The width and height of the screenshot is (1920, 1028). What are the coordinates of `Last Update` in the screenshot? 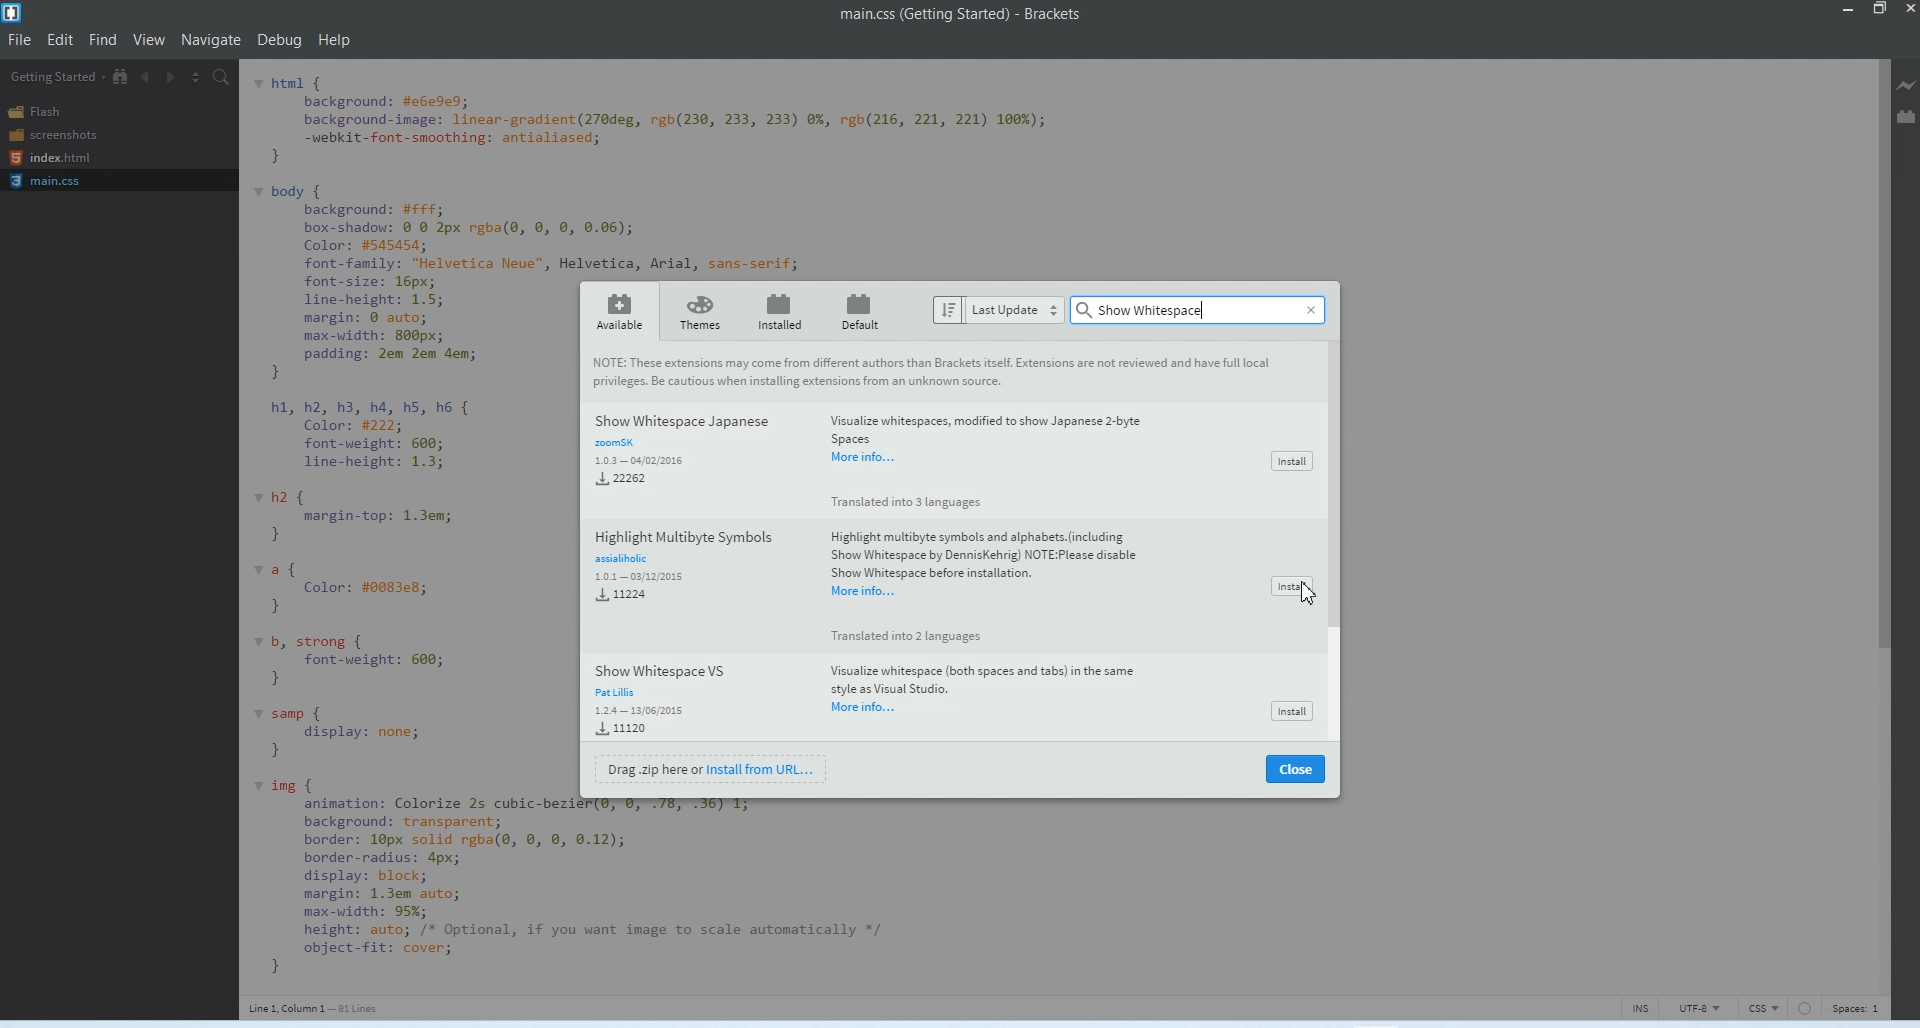 It's located at (995, 309).